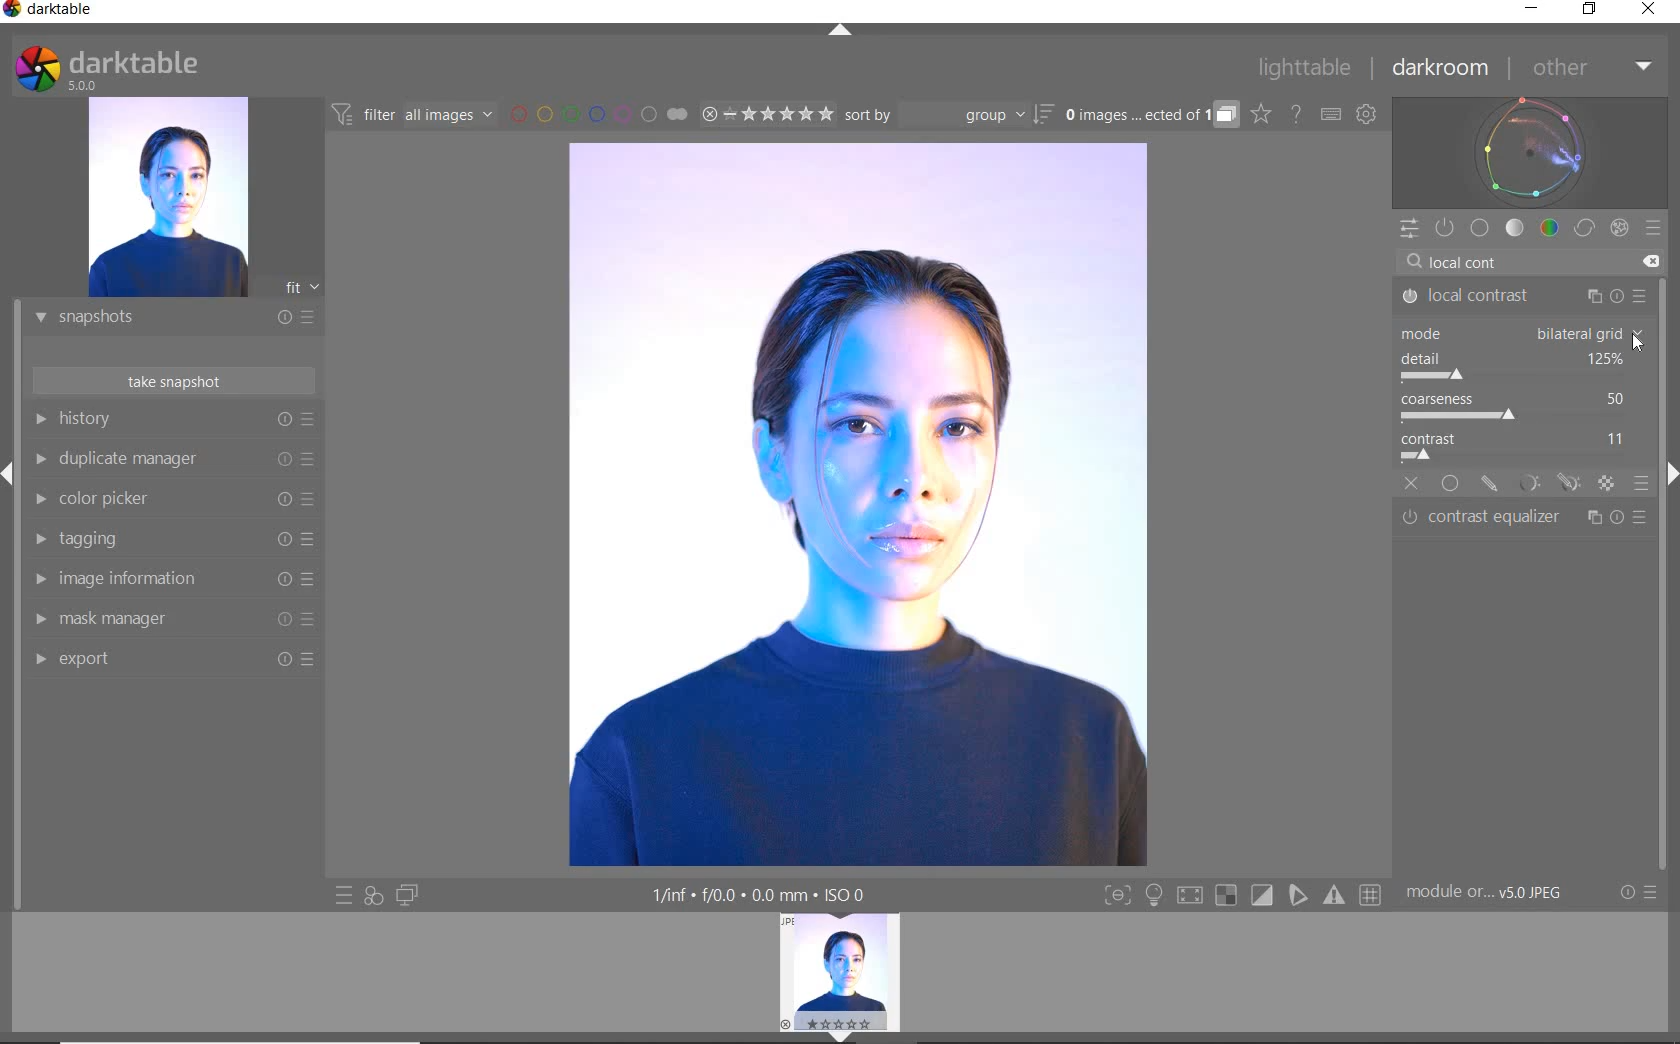 The width and height of the screenshot is (1680, 1044). I want to click on IMAGE PREVIEW, so click(167, 198).